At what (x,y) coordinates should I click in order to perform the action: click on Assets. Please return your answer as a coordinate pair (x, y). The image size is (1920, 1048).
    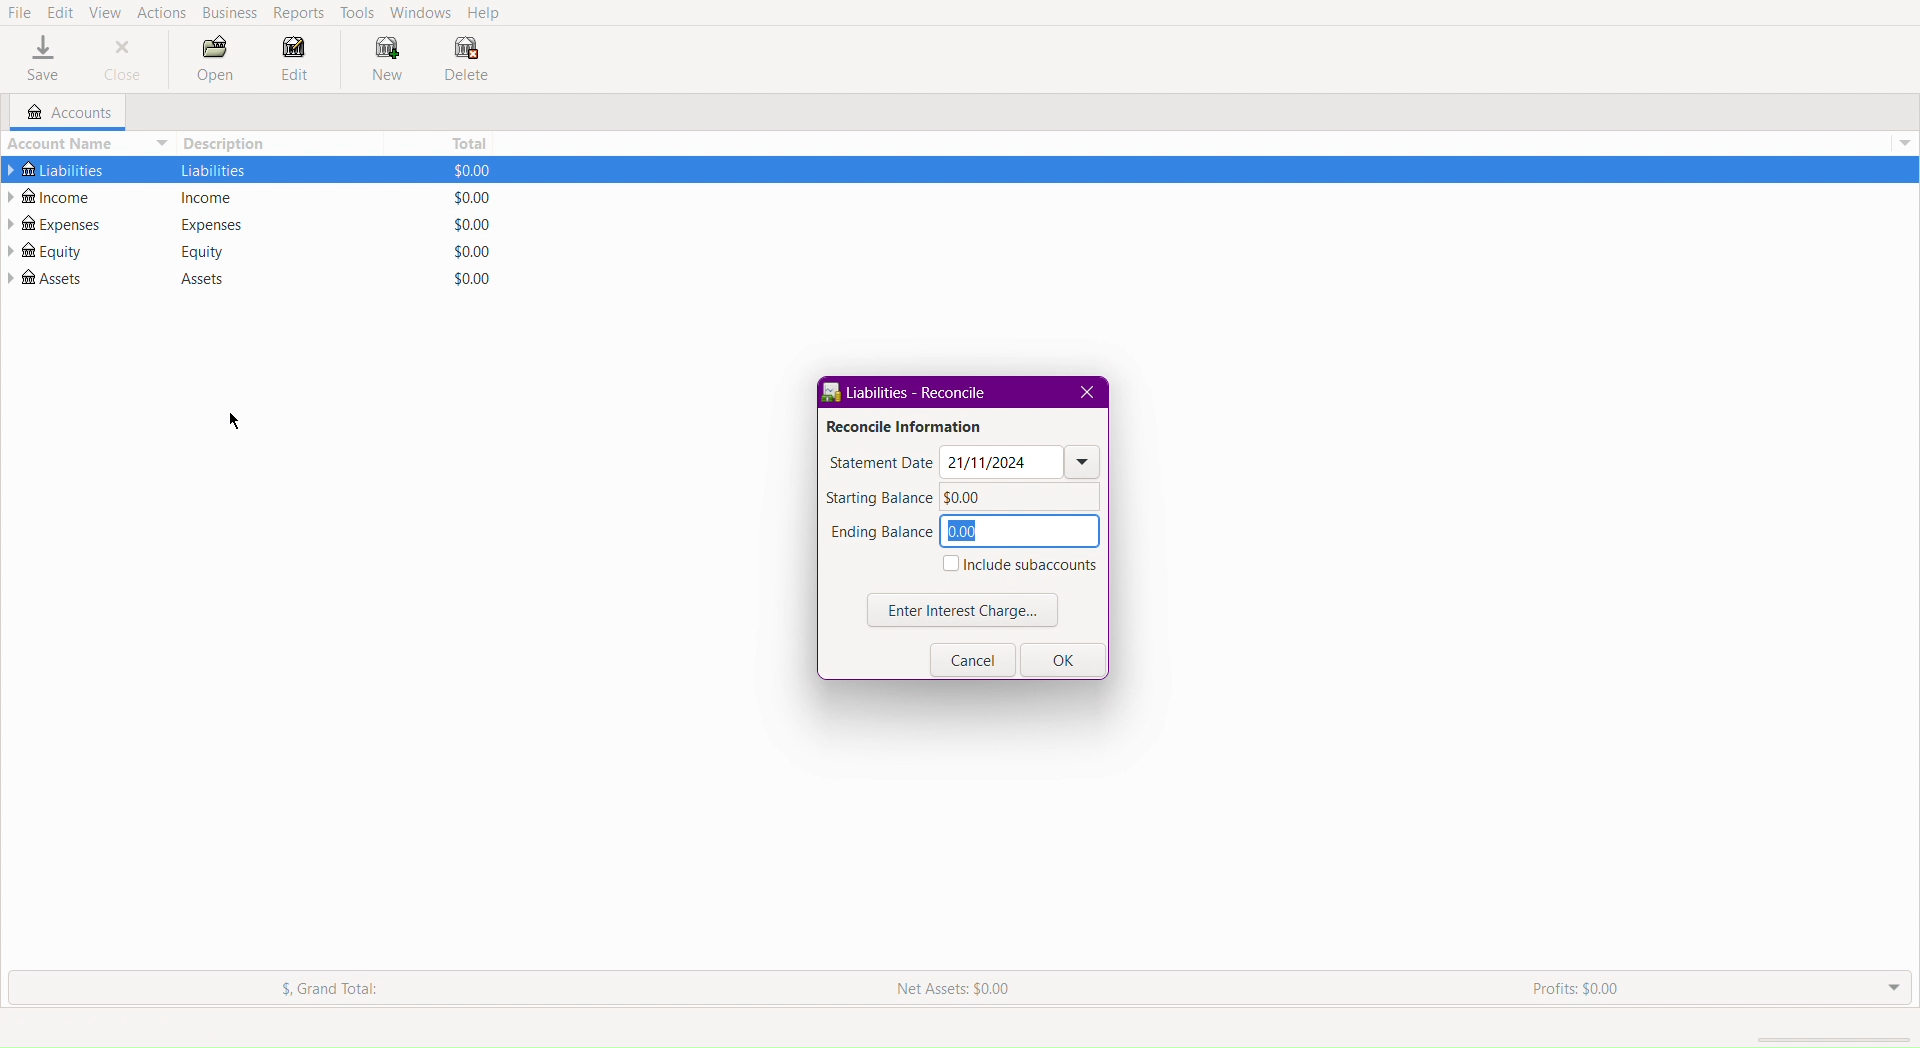
    Looking at the image, I should click on (48, 279).